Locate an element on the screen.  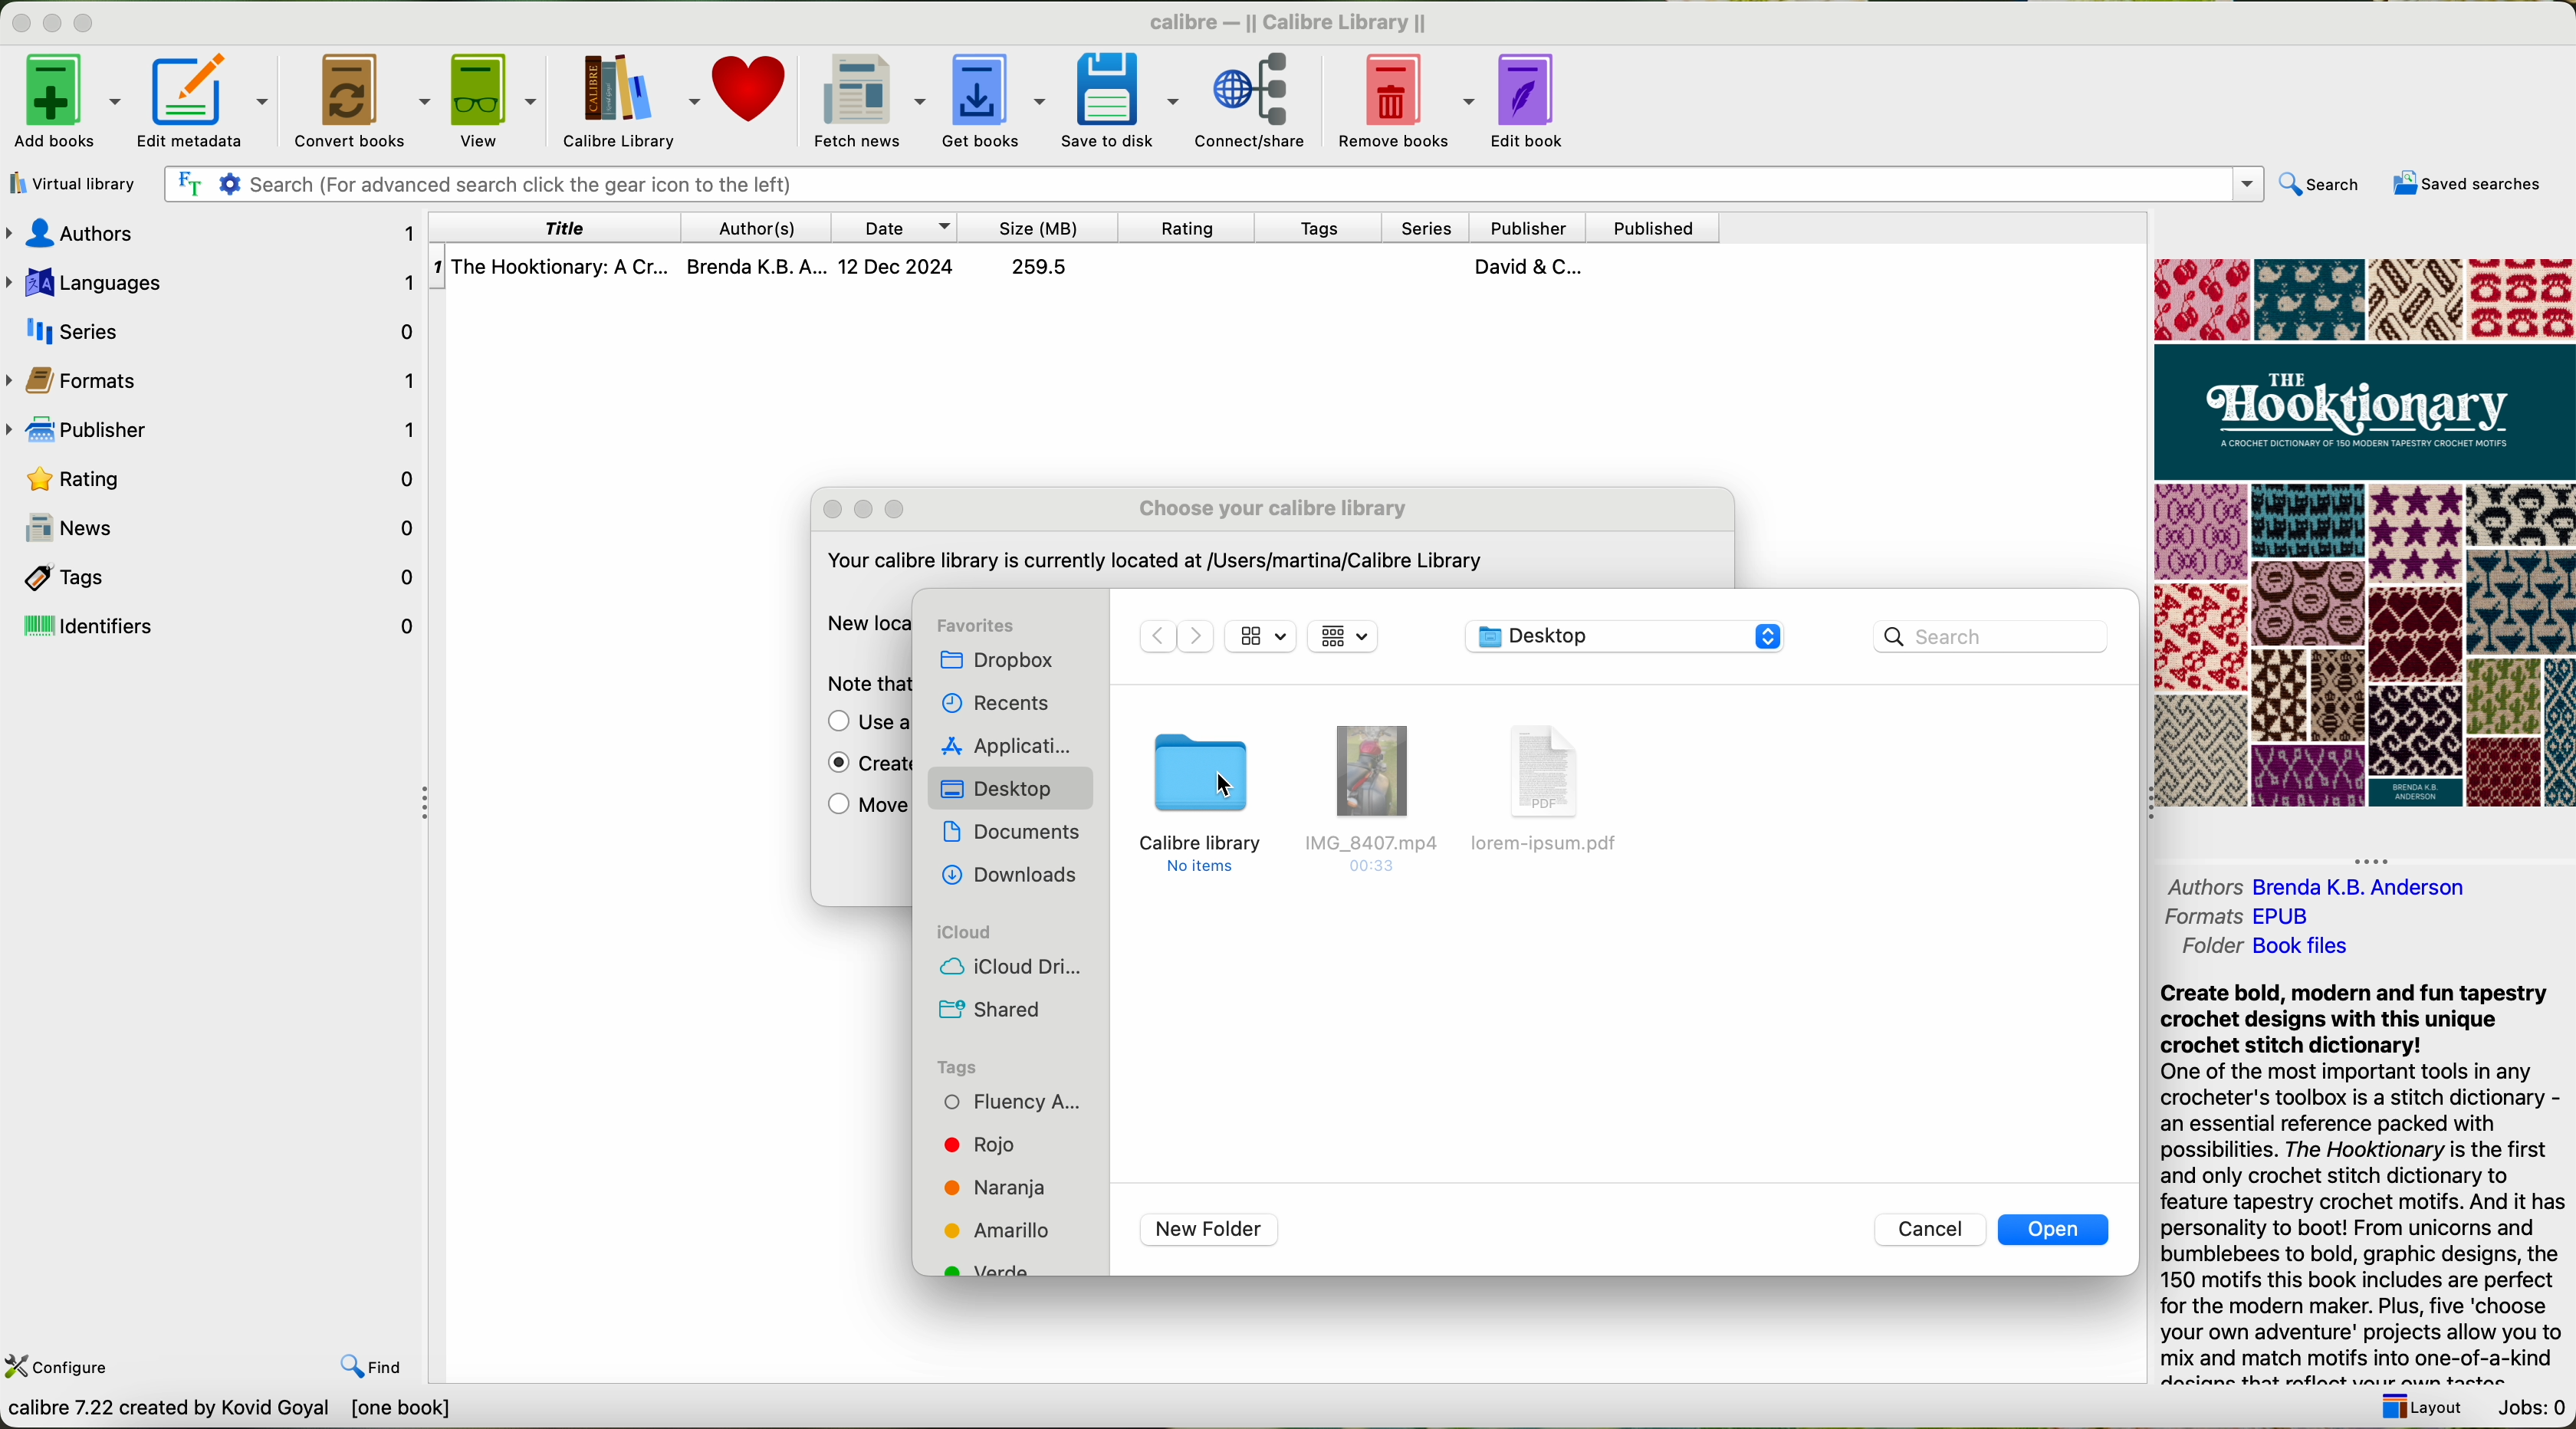
The Hooktionary: A Cr... Brenda K.B. A... 12 Dec 2024 259.5 is located at coordinates (1024, 271).